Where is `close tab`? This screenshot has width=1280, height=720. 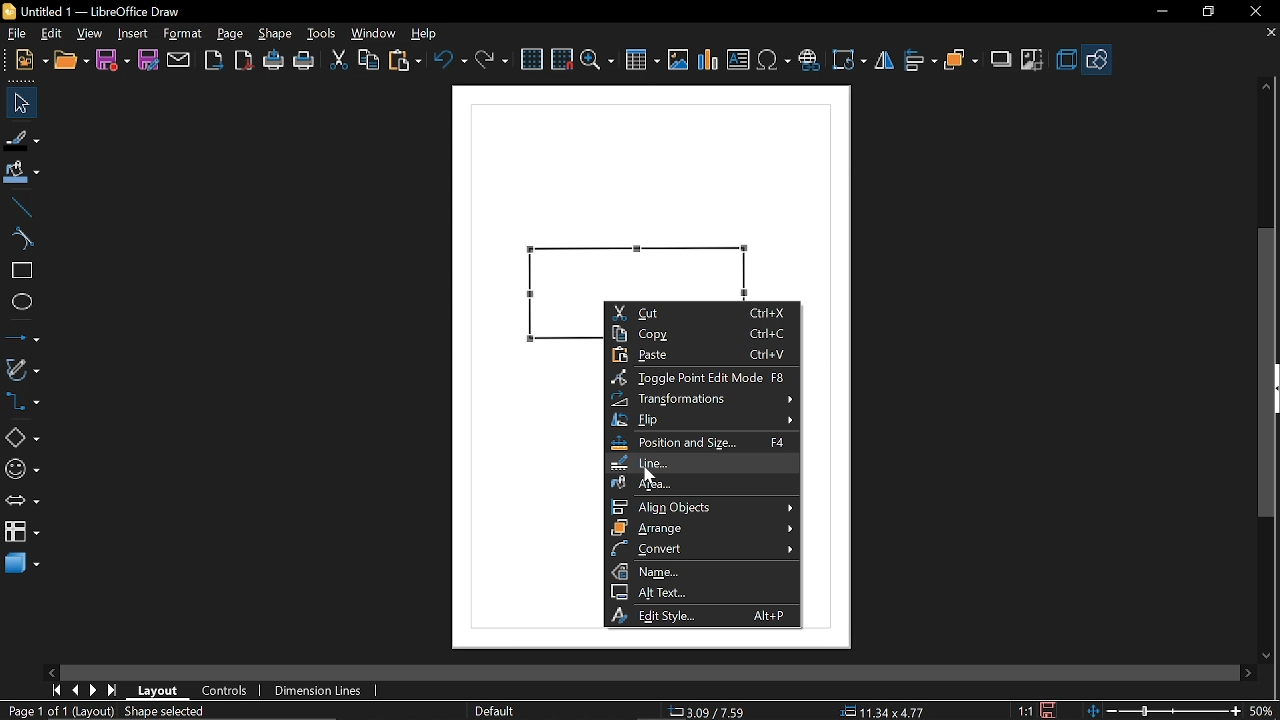
close tab is located at coordinates (1271, 34).